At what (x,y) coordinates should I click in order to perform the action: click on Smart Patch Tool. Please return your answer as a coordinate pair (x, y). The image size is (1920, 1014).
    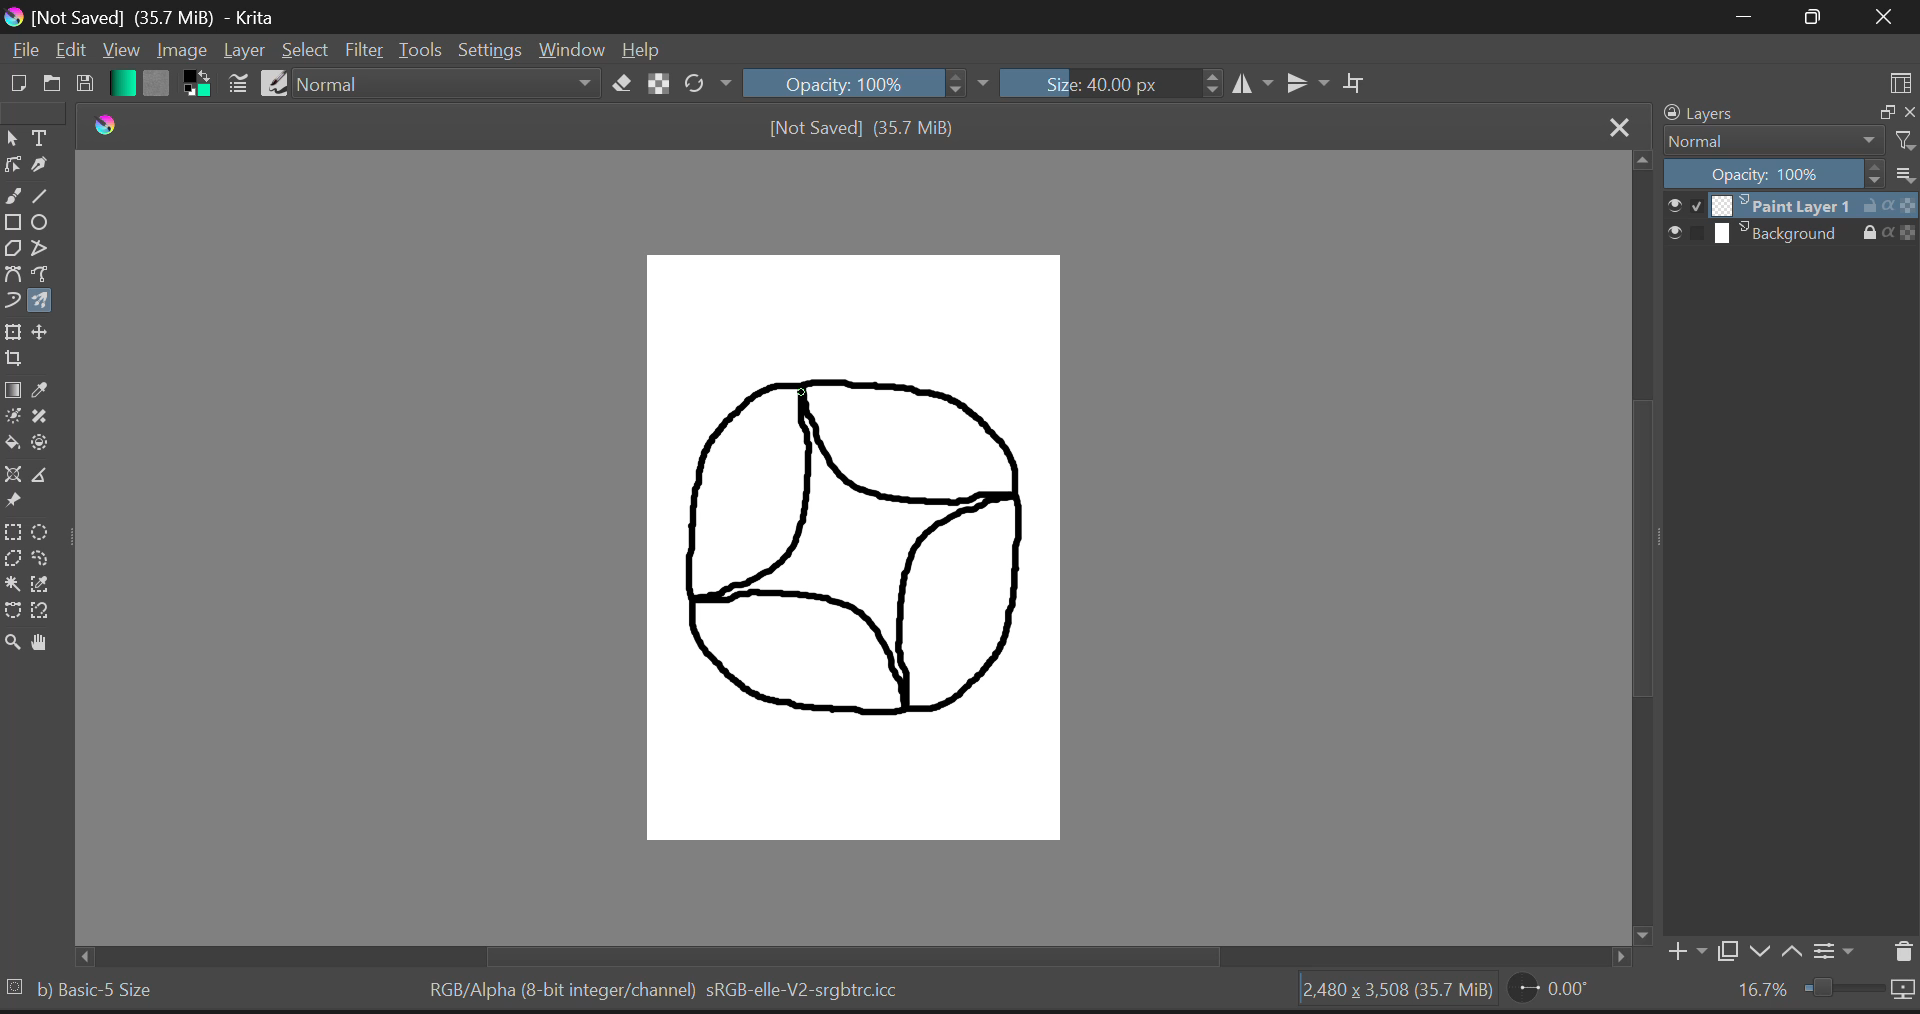
    Looking at the image, I should click on (46, 416).